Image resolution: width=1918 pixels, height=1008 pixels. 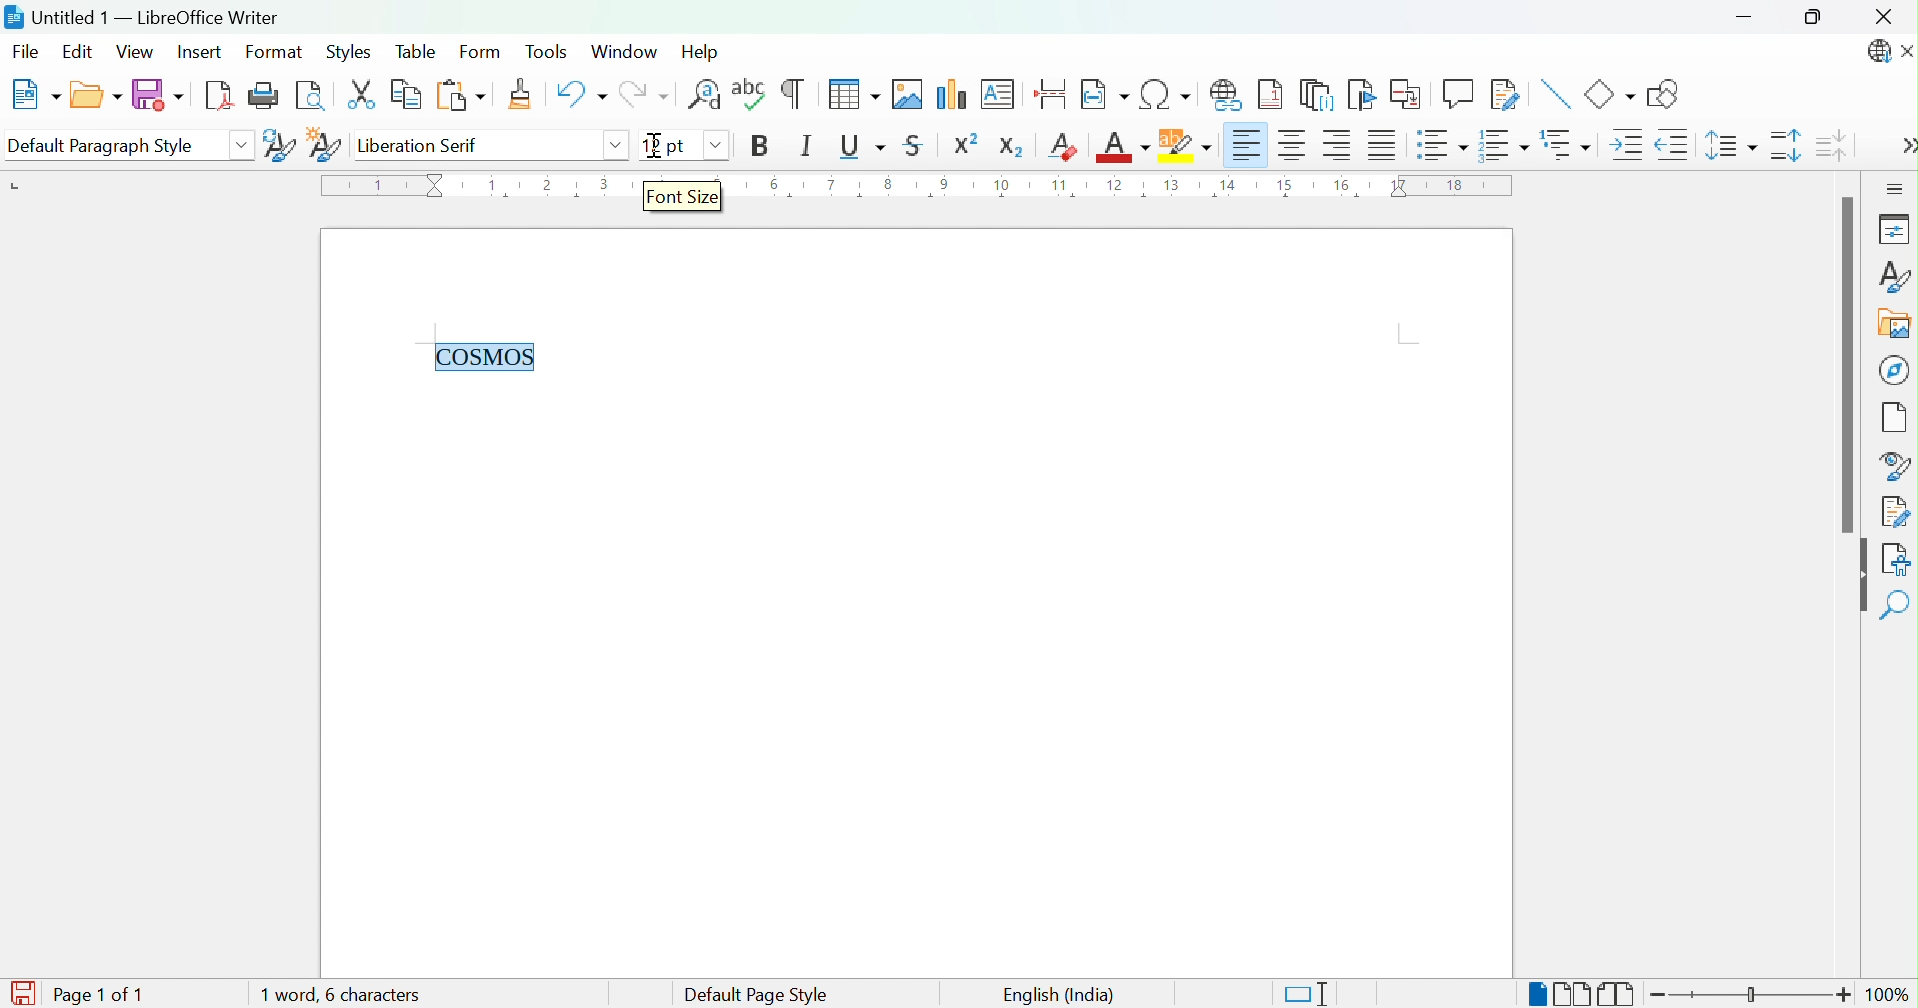 What do you see at coordinates (96, 994) in the screenshot?
I see `Page 1 of 1` at bounding box center [96, 994].